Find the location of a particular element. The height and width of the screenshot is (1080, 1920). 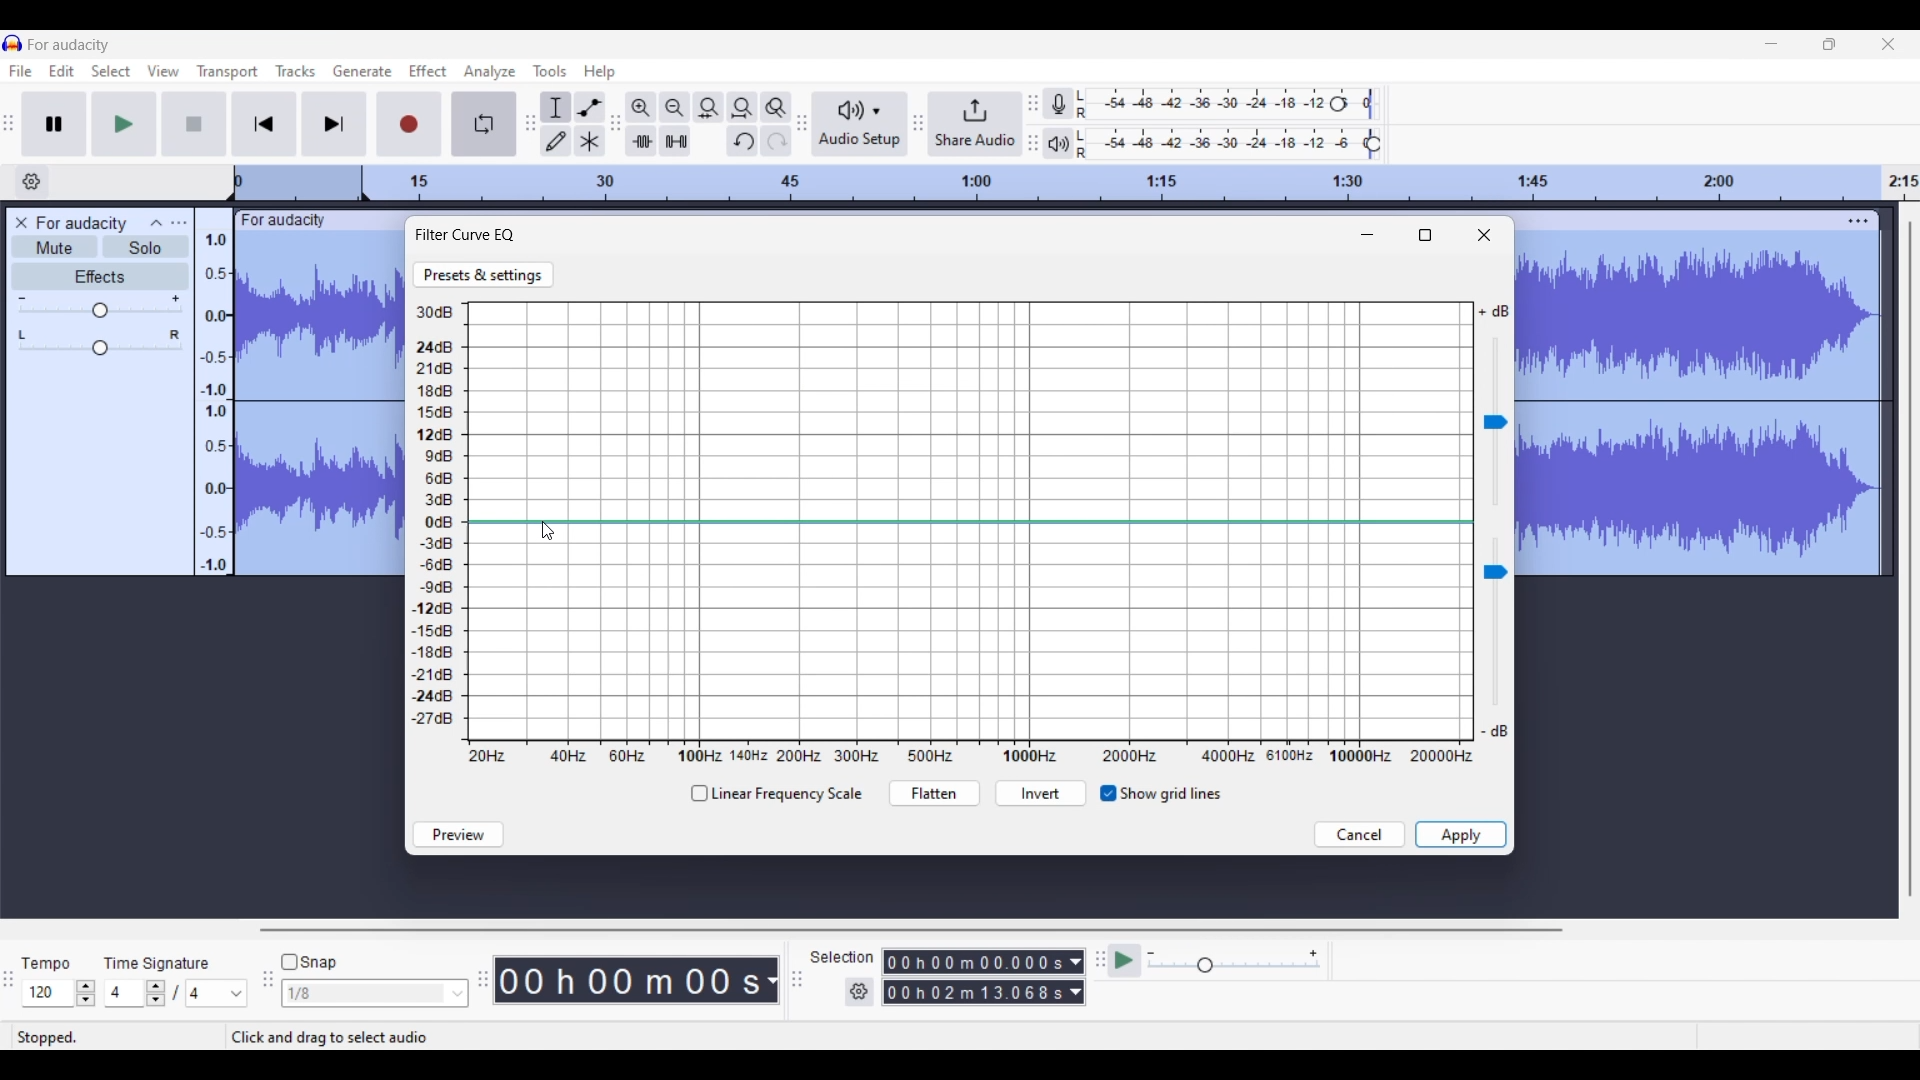

Discard inputs made is located at coordinates (1360, 835).